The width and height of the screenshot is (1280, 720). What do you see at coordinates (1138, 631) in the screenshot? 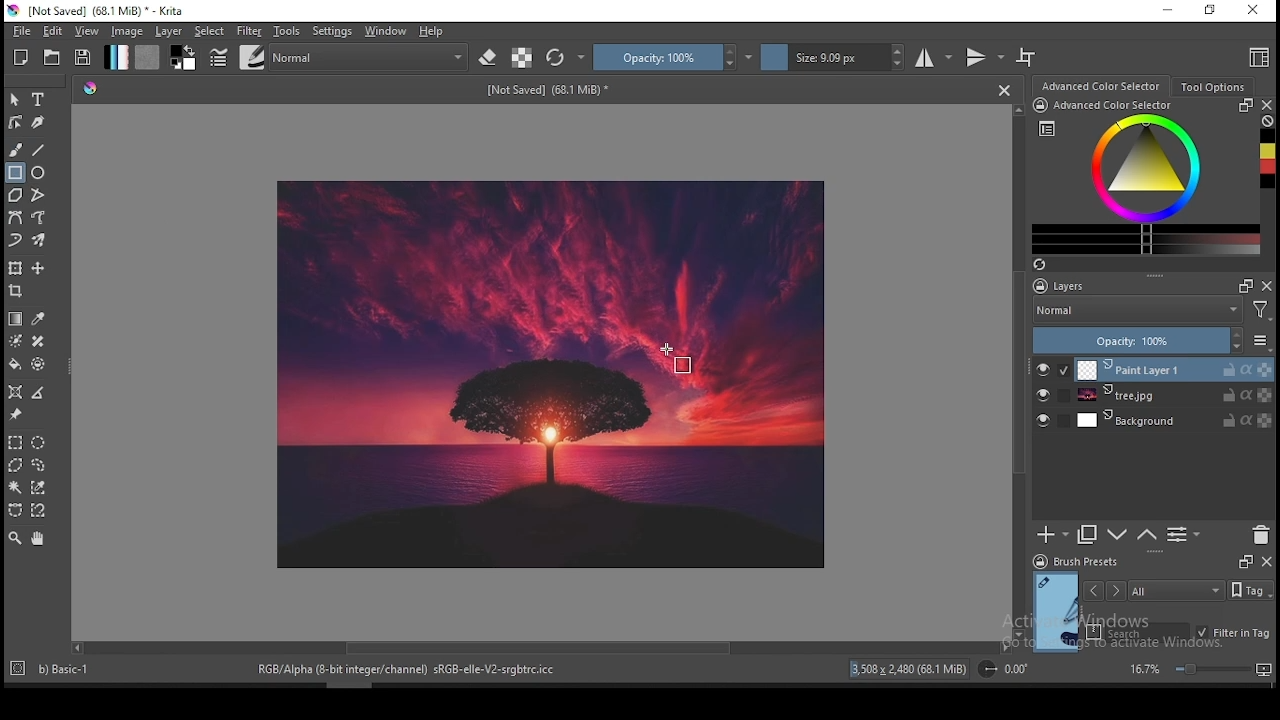
I see `search` at bounding box center [1138, 631].